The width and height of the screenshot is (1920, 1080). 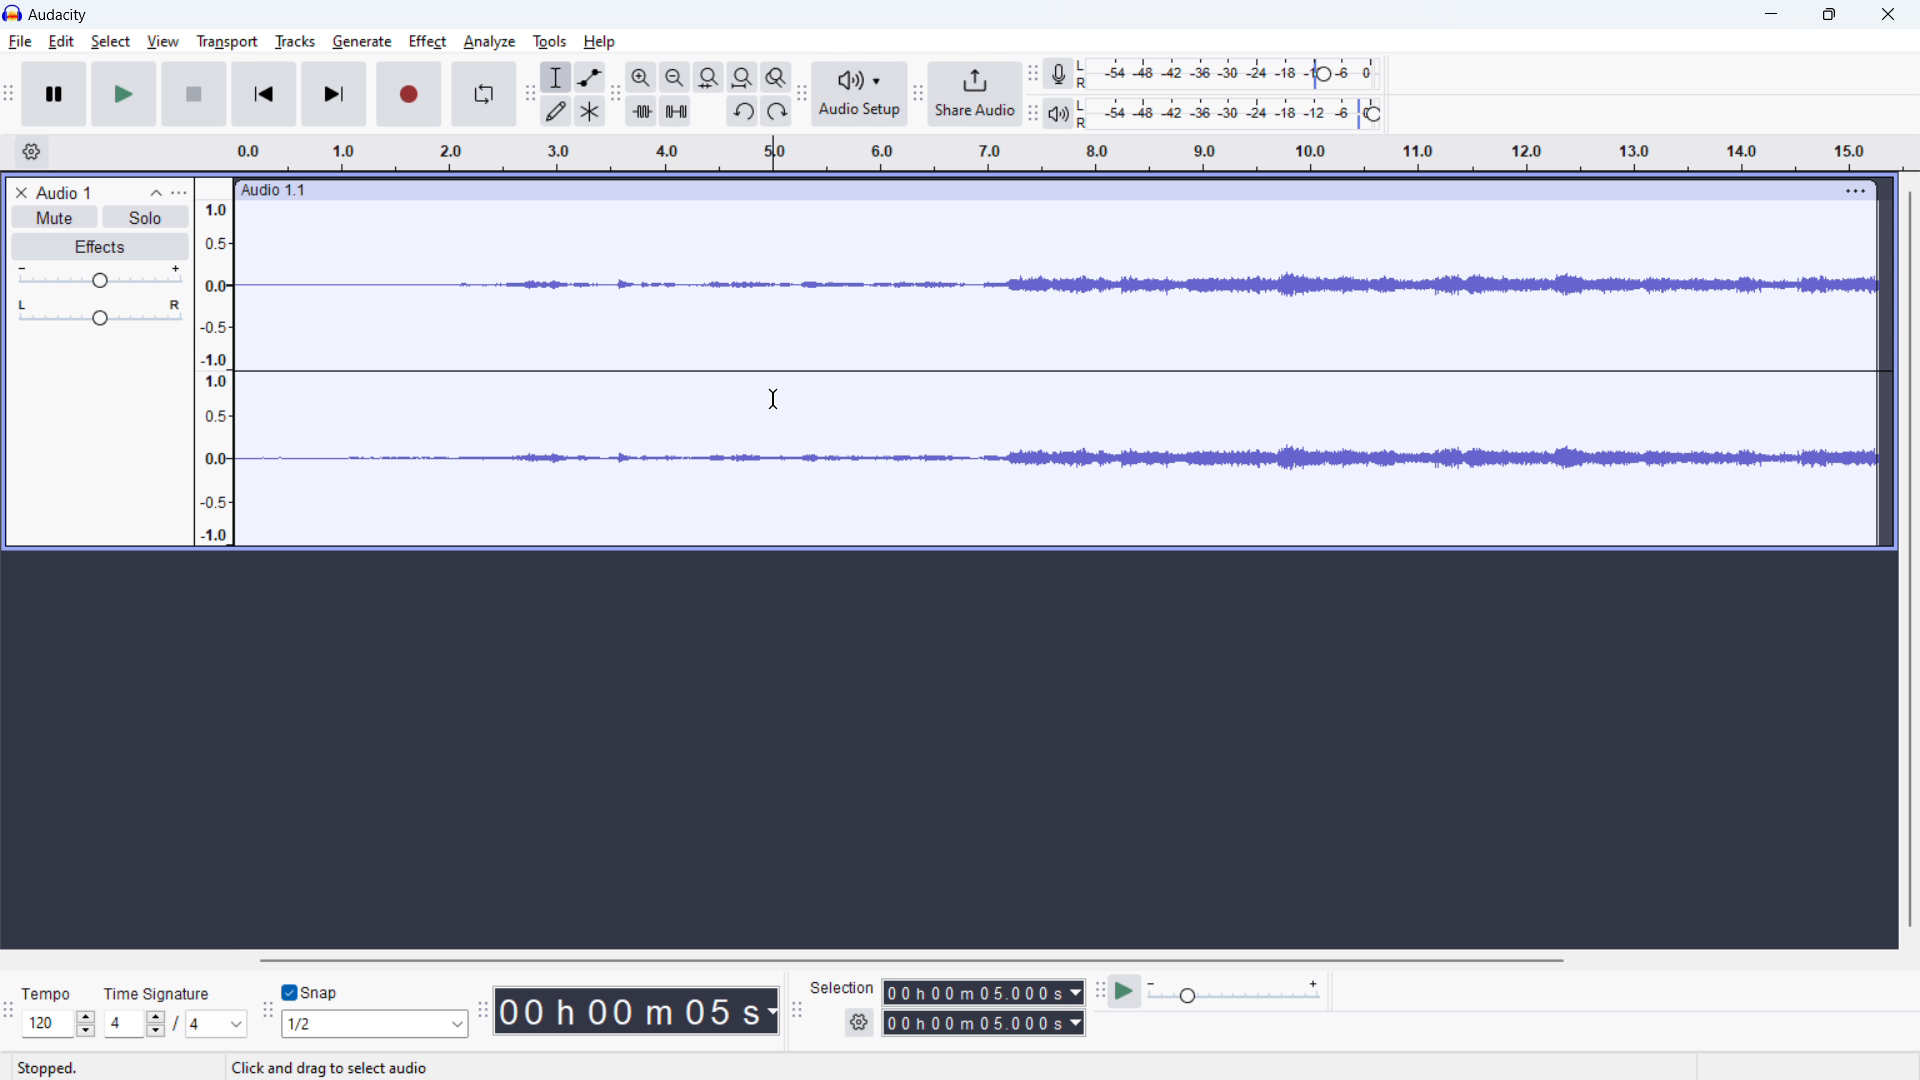 I want to click on select snapping, so click(x=376, y=1023).